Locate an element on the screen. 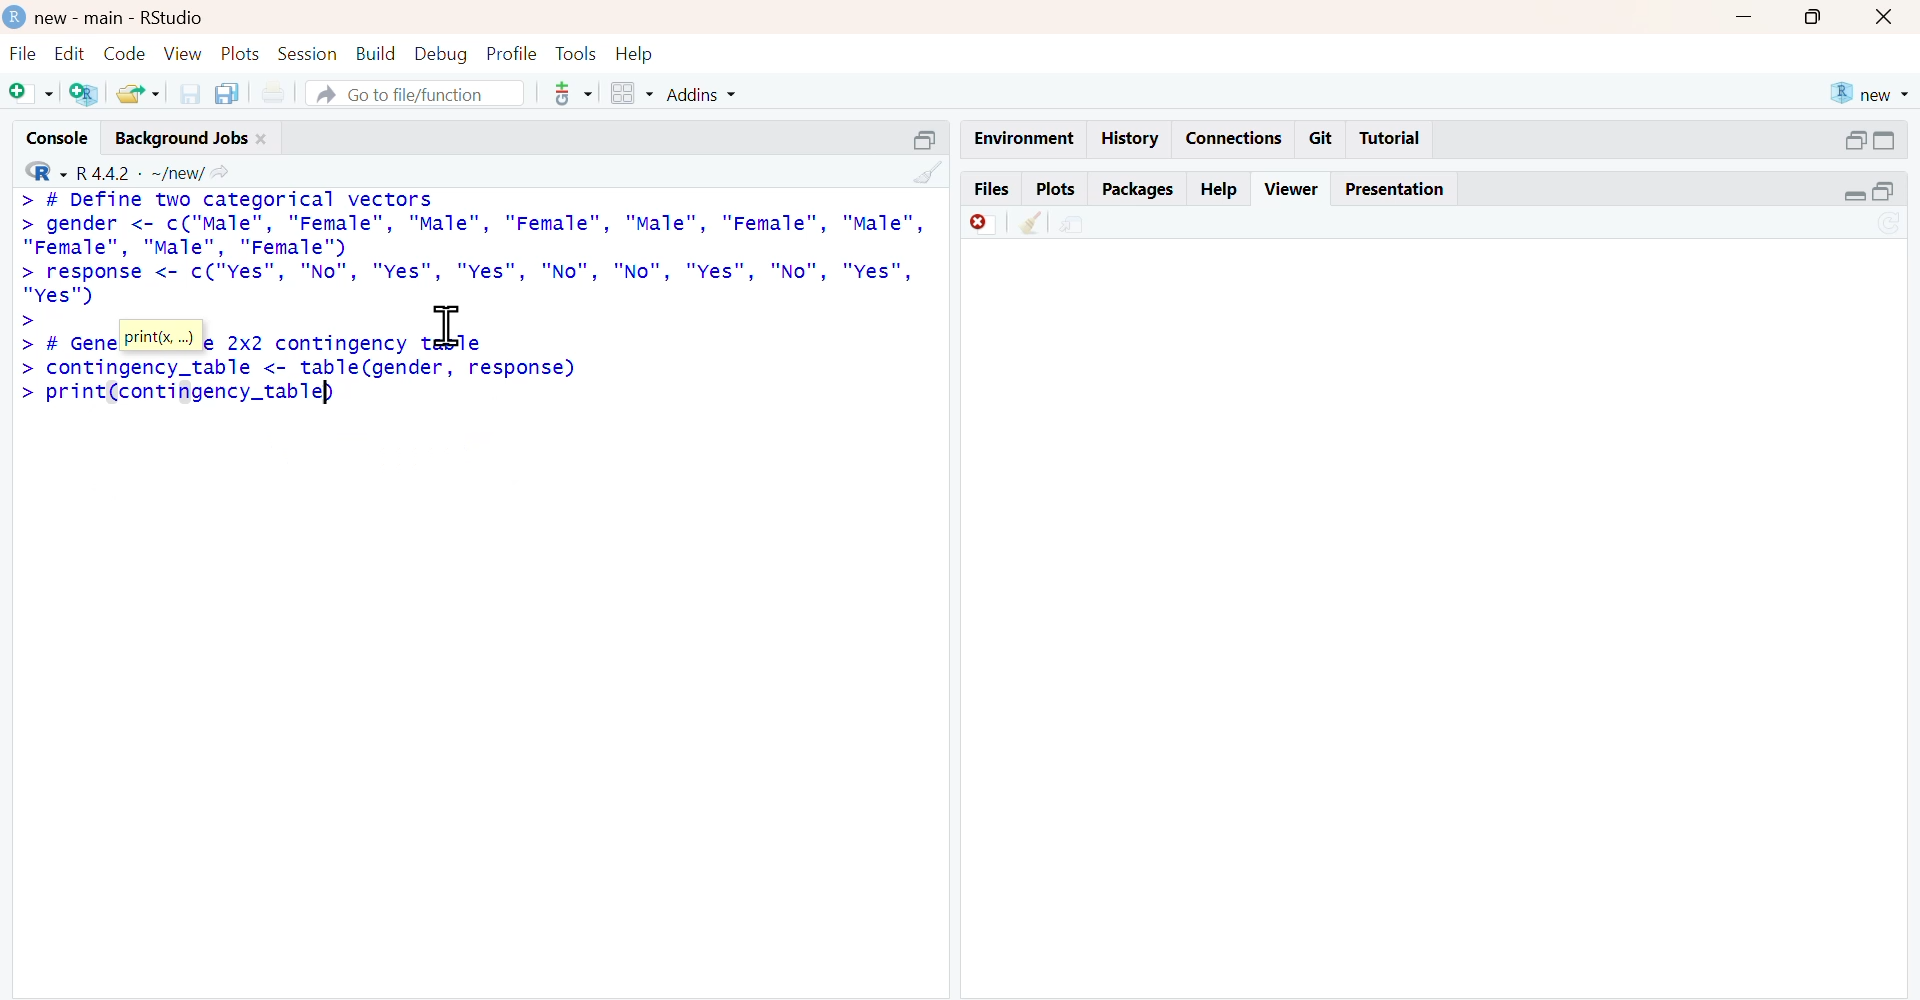 This screenshot has height=1000, width=1920. console is located at coordinates (58, 138).